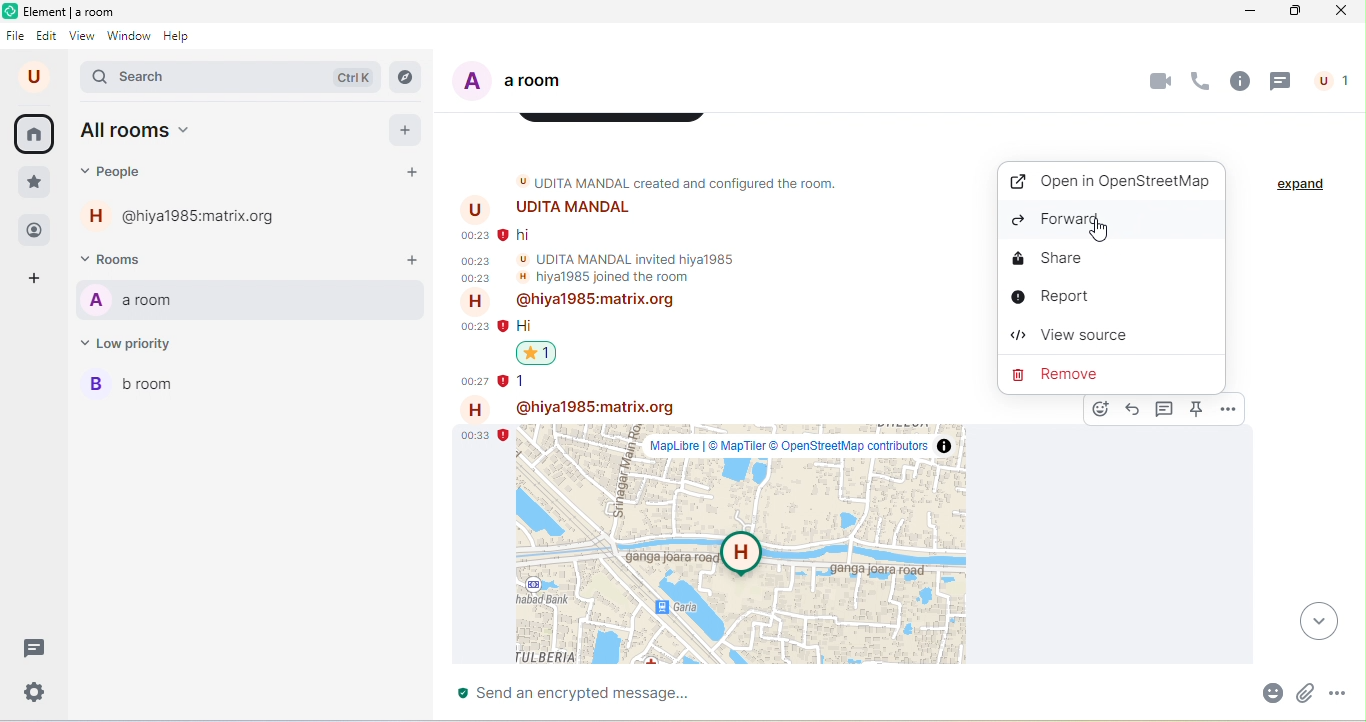  What do you see at coordinates (504, 235) in the screenshot?
I see `error message` at bounding box center [504, 235].